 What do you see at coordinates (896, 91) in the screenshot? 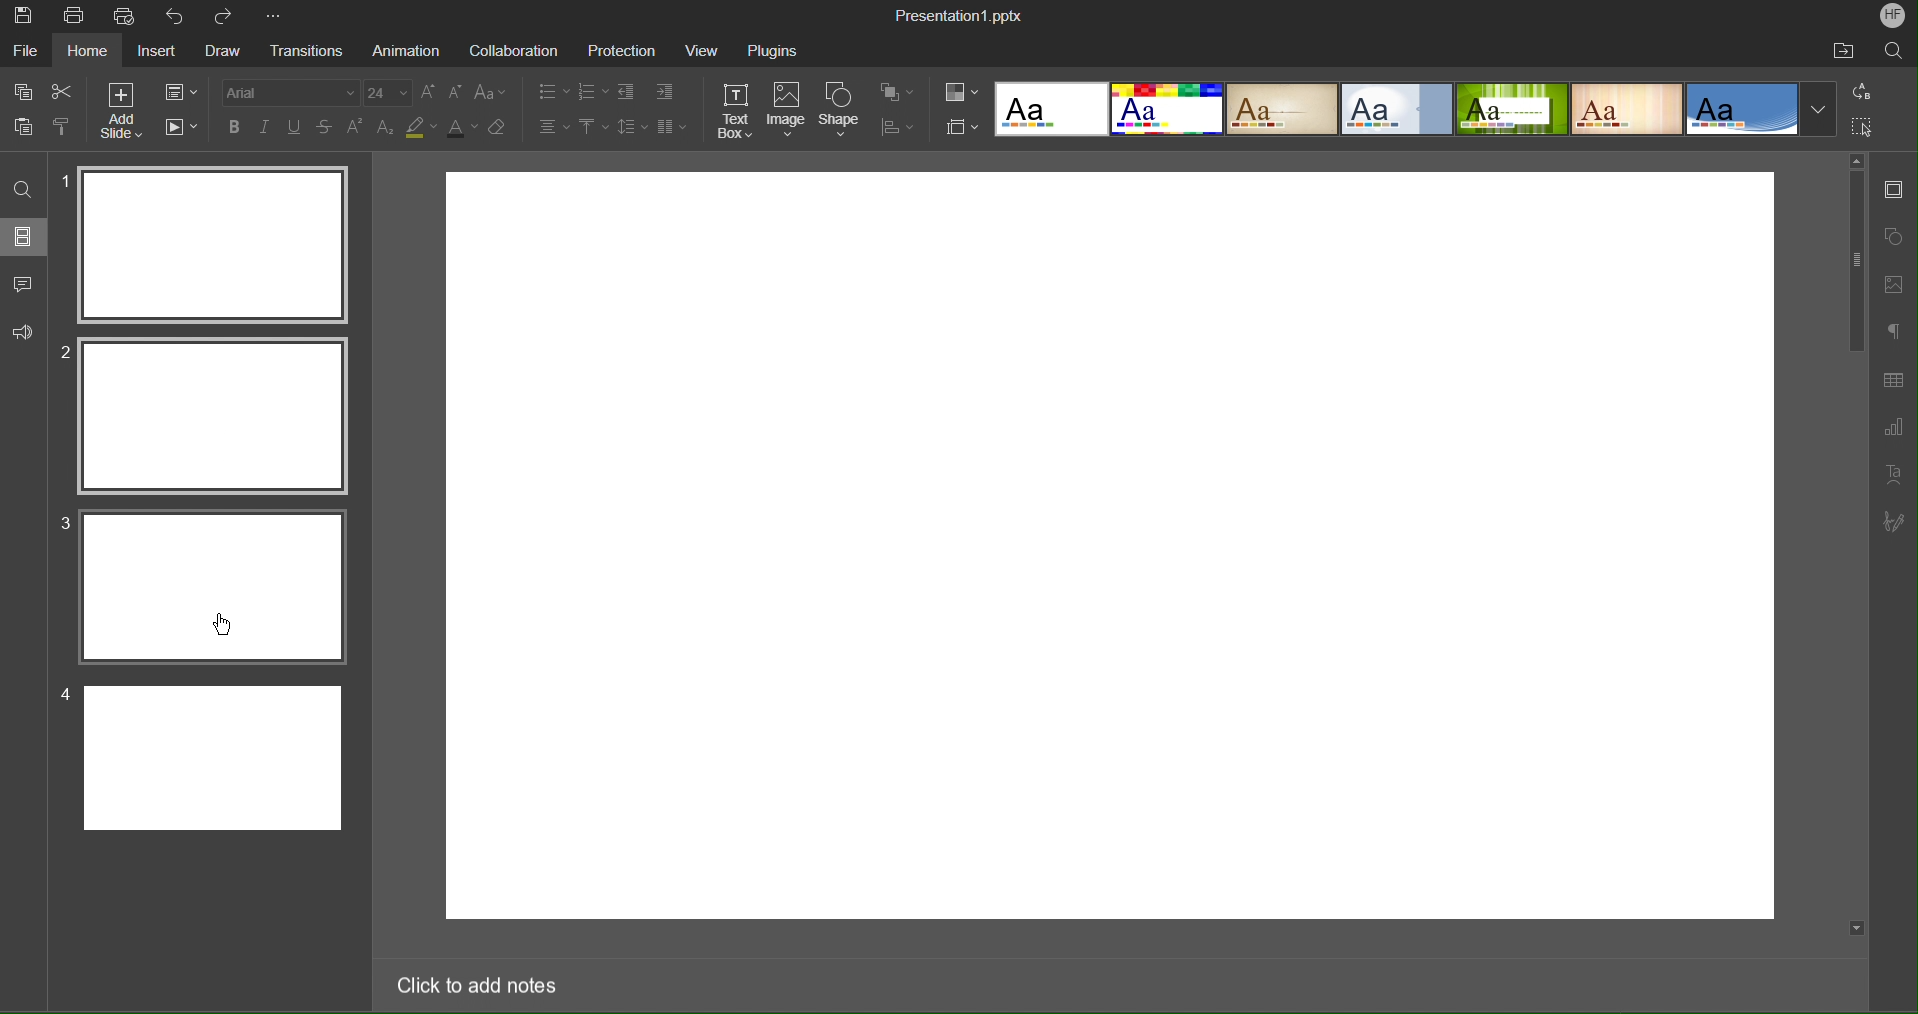
I see `Arrange` at bounding box center [896, 91].